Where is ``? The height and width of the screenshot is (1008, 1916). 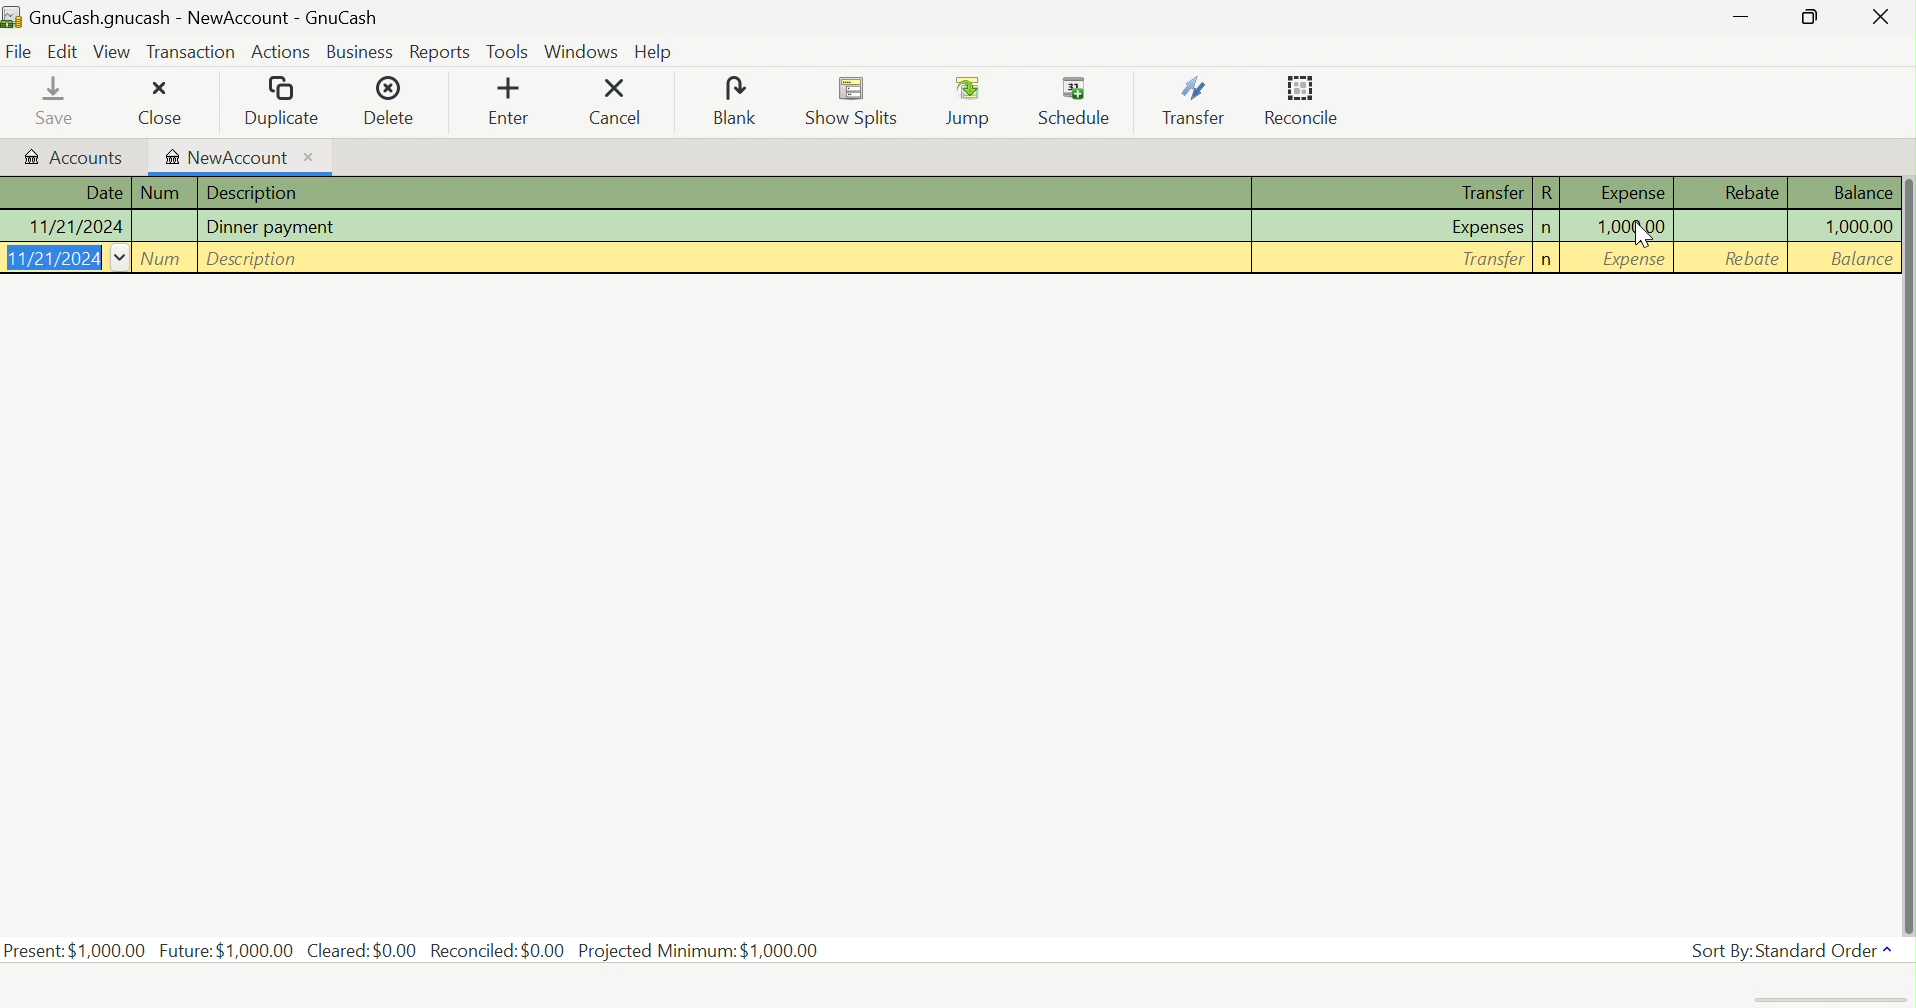  is located at coordinates (1550, 258).